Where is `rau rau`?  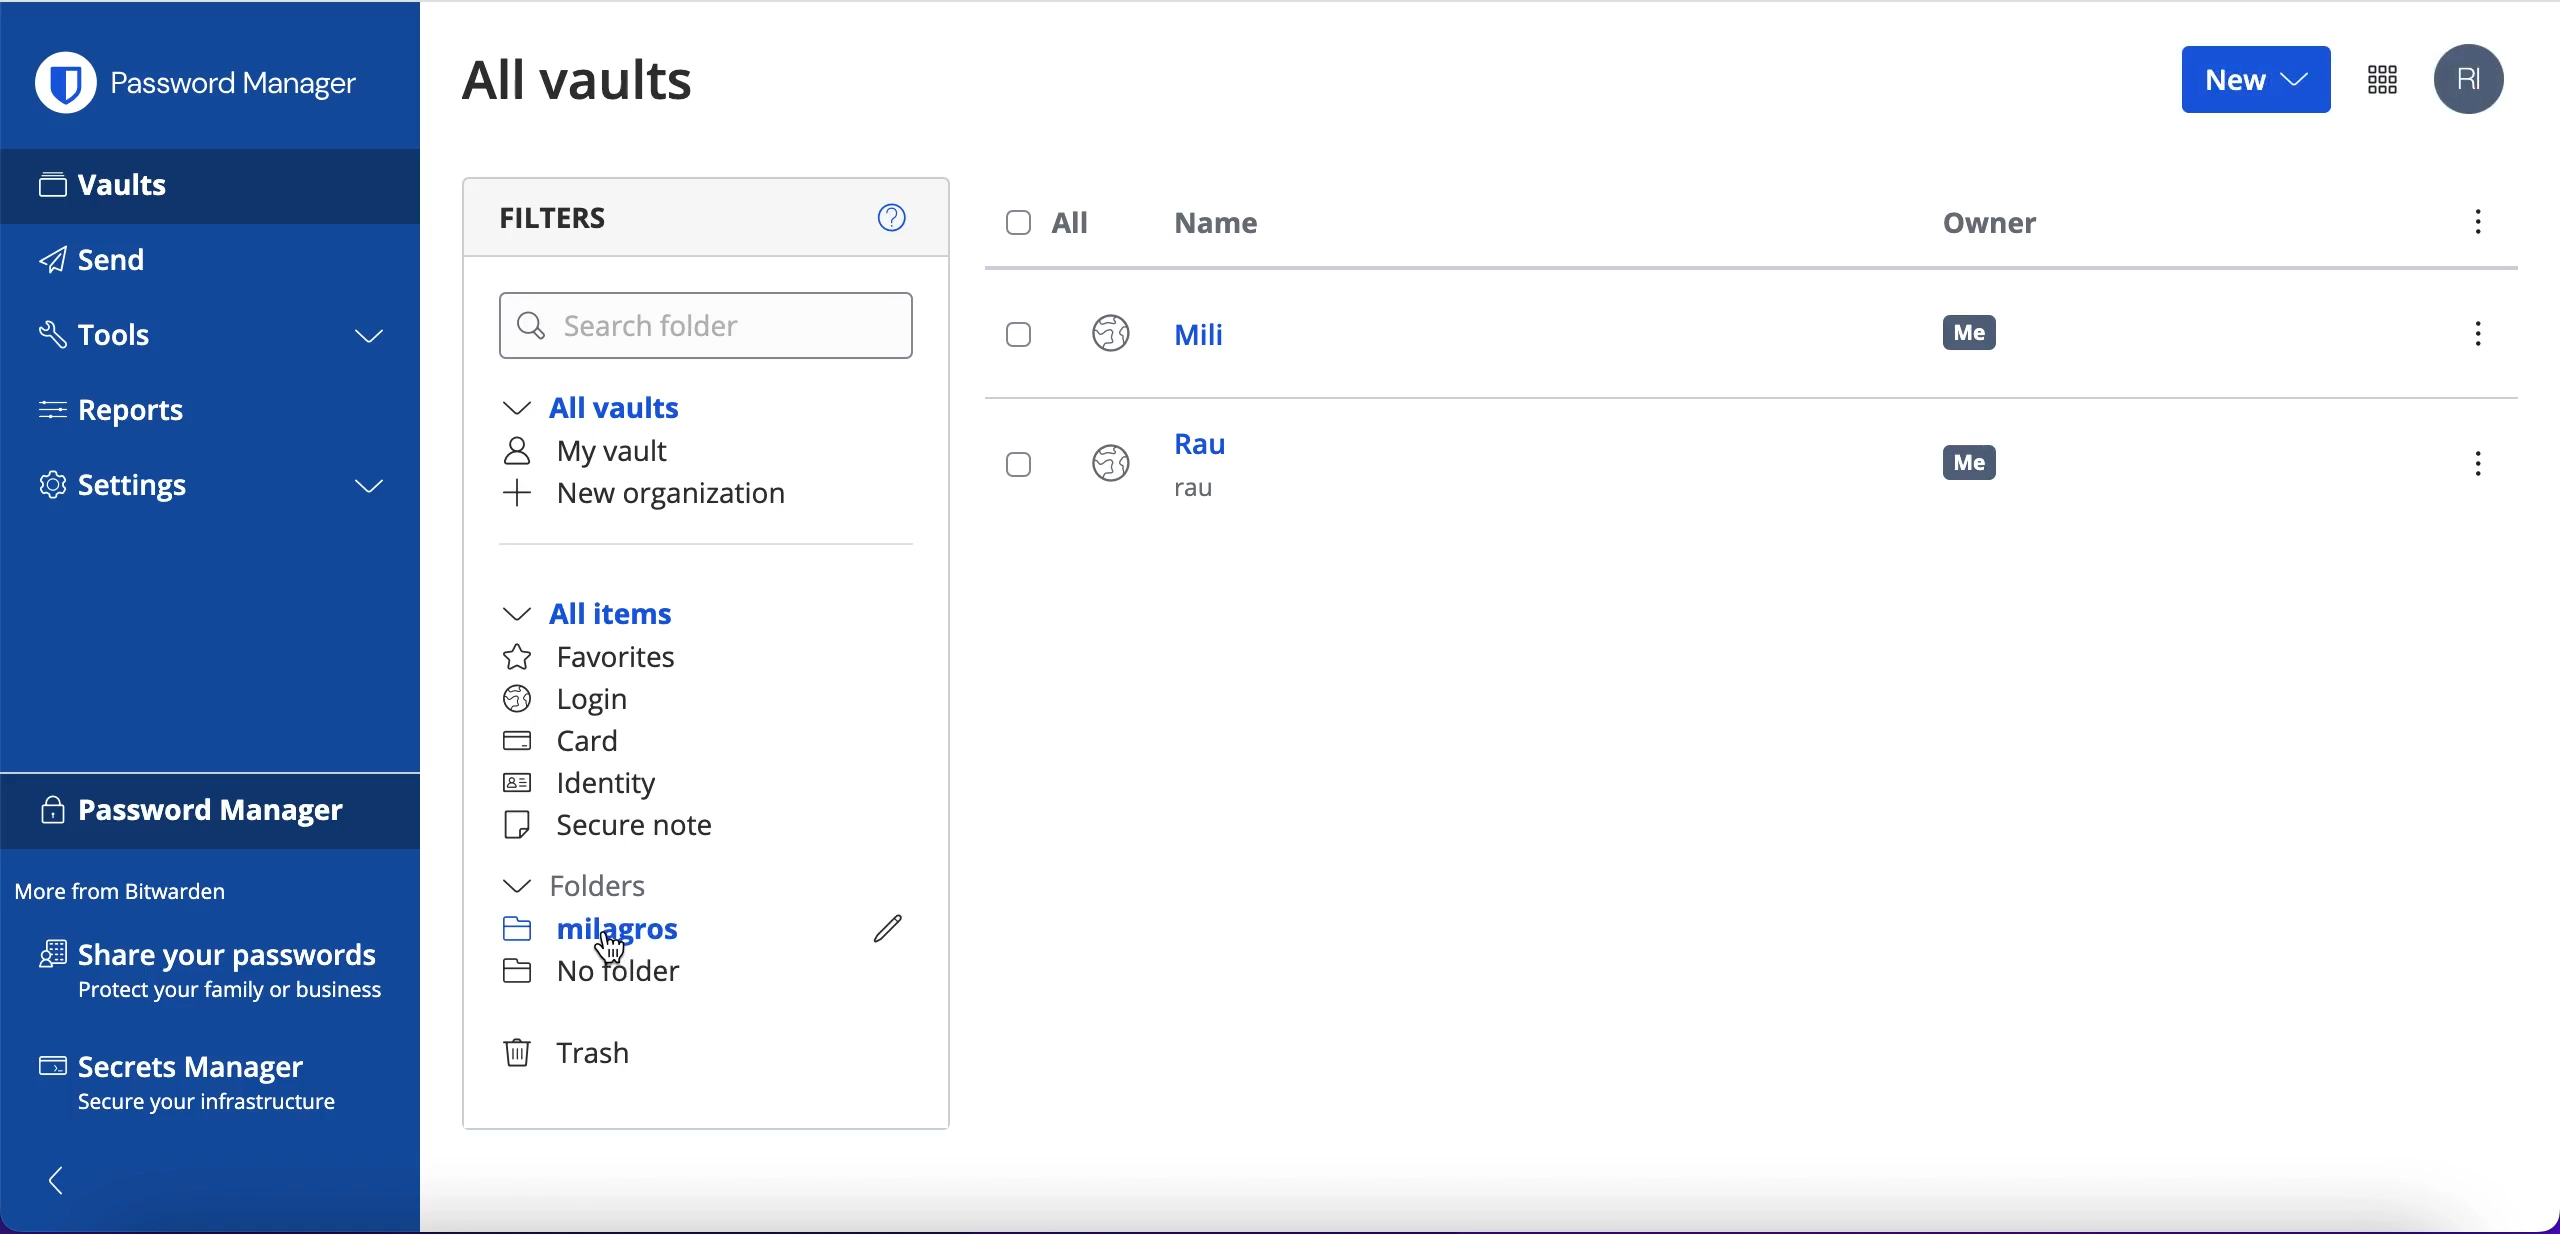 rau rau is located at coordinates (1171, 478).